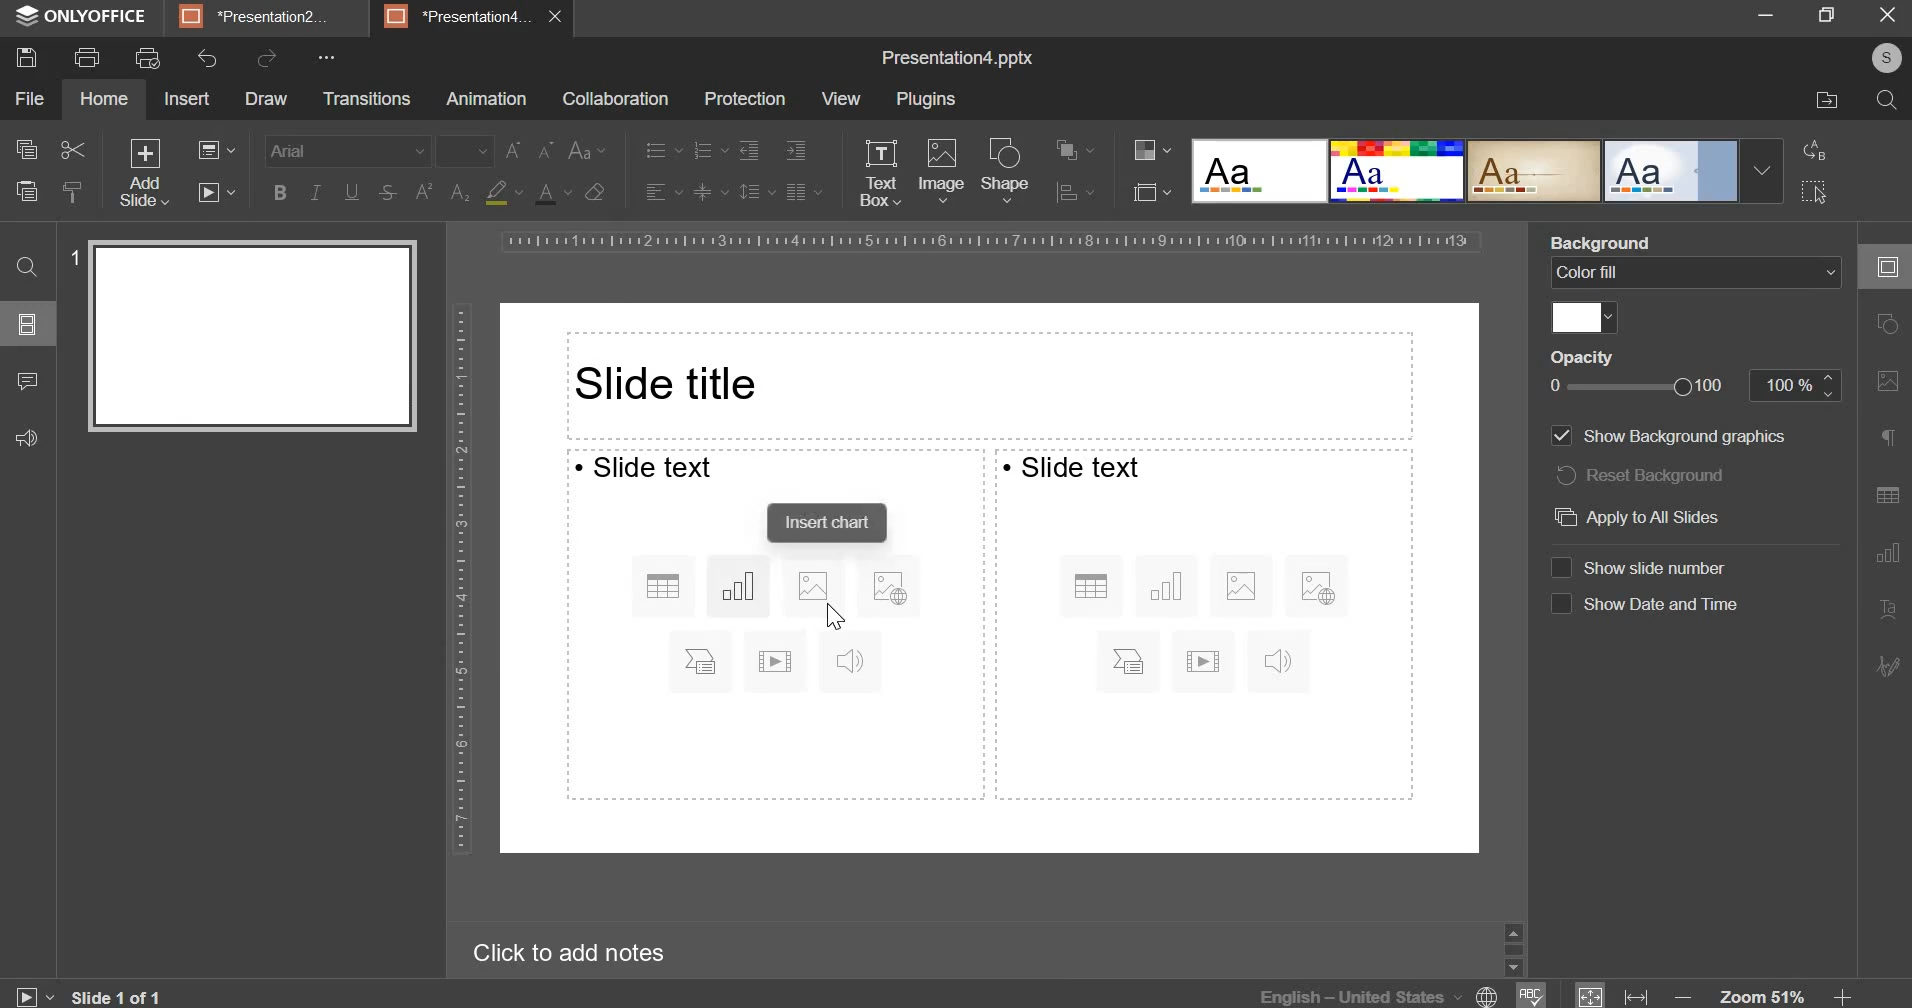 The width and height of the screenshot is (1912, 1008). I want to click on apply to all slides, so click(1634, 519).